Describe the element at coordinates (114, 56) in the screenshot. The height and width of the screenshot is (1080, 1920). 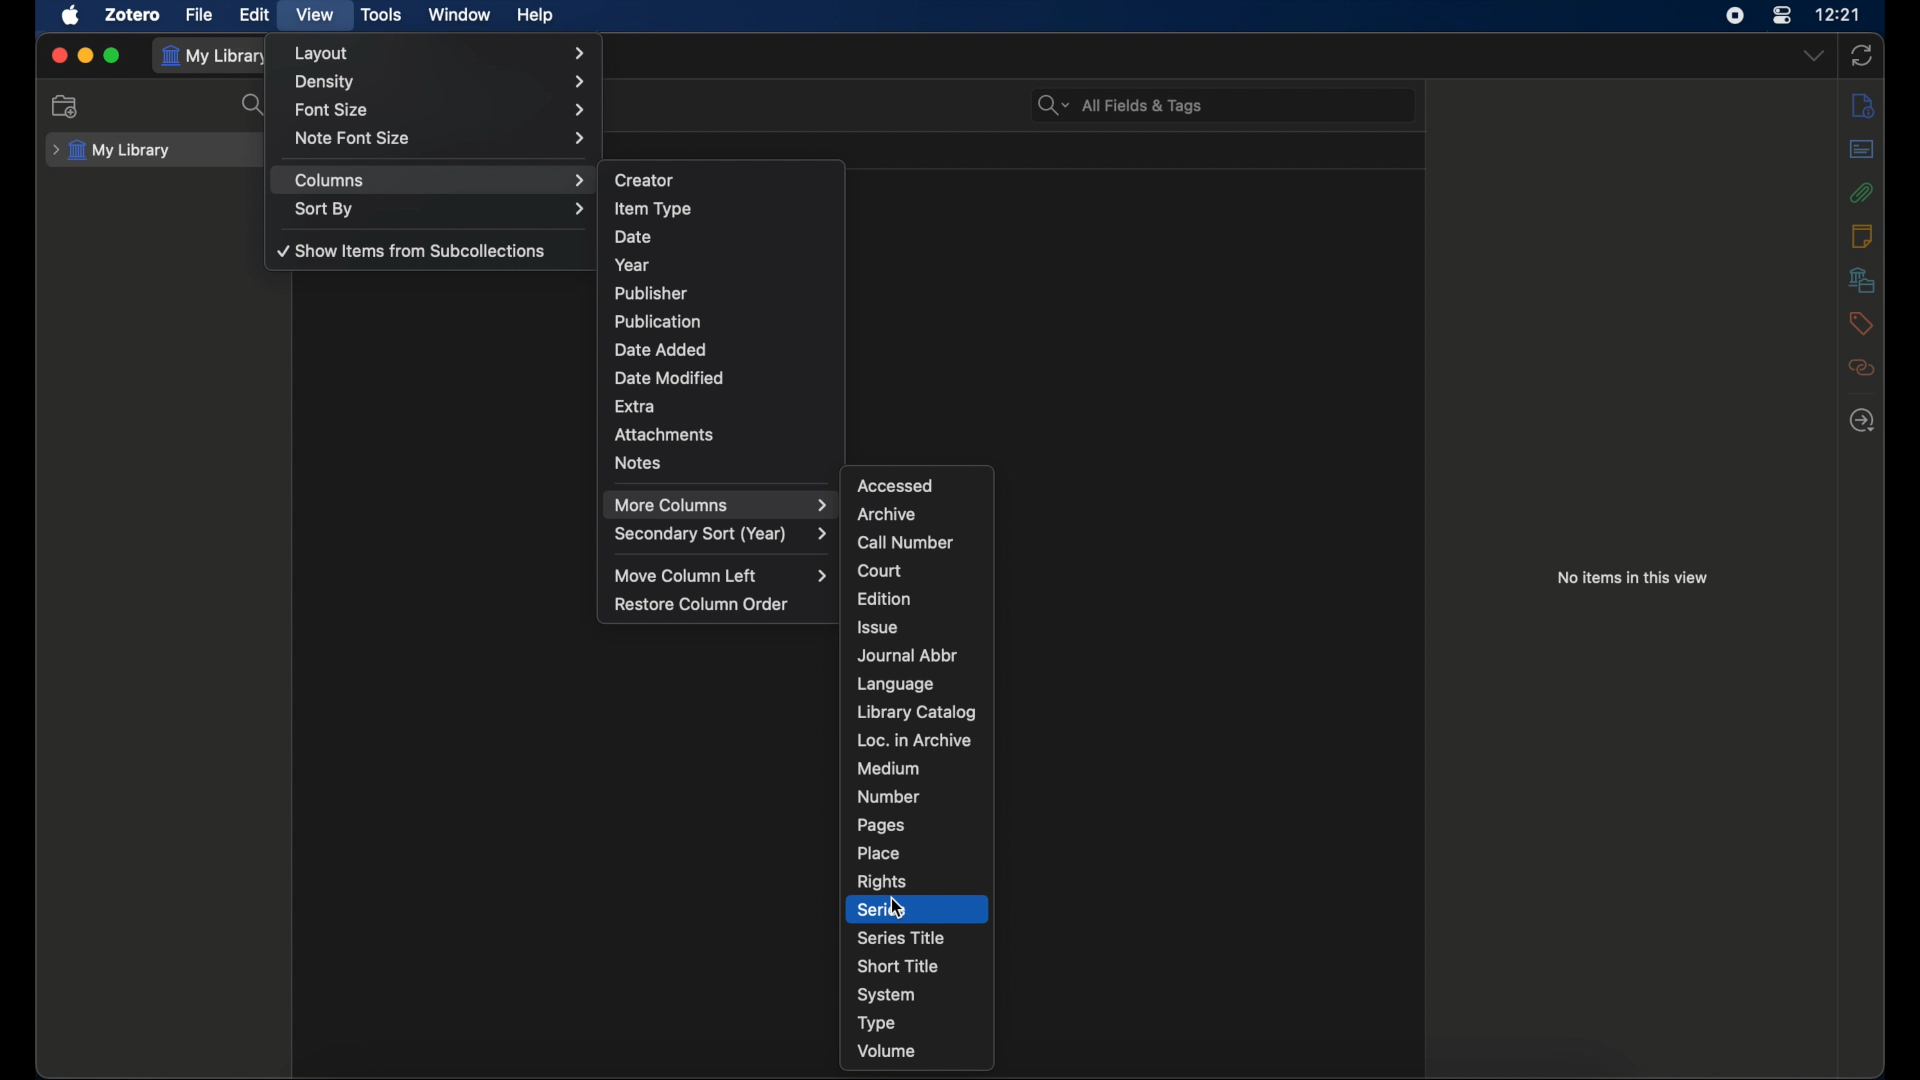
I see `maximize` at that location.